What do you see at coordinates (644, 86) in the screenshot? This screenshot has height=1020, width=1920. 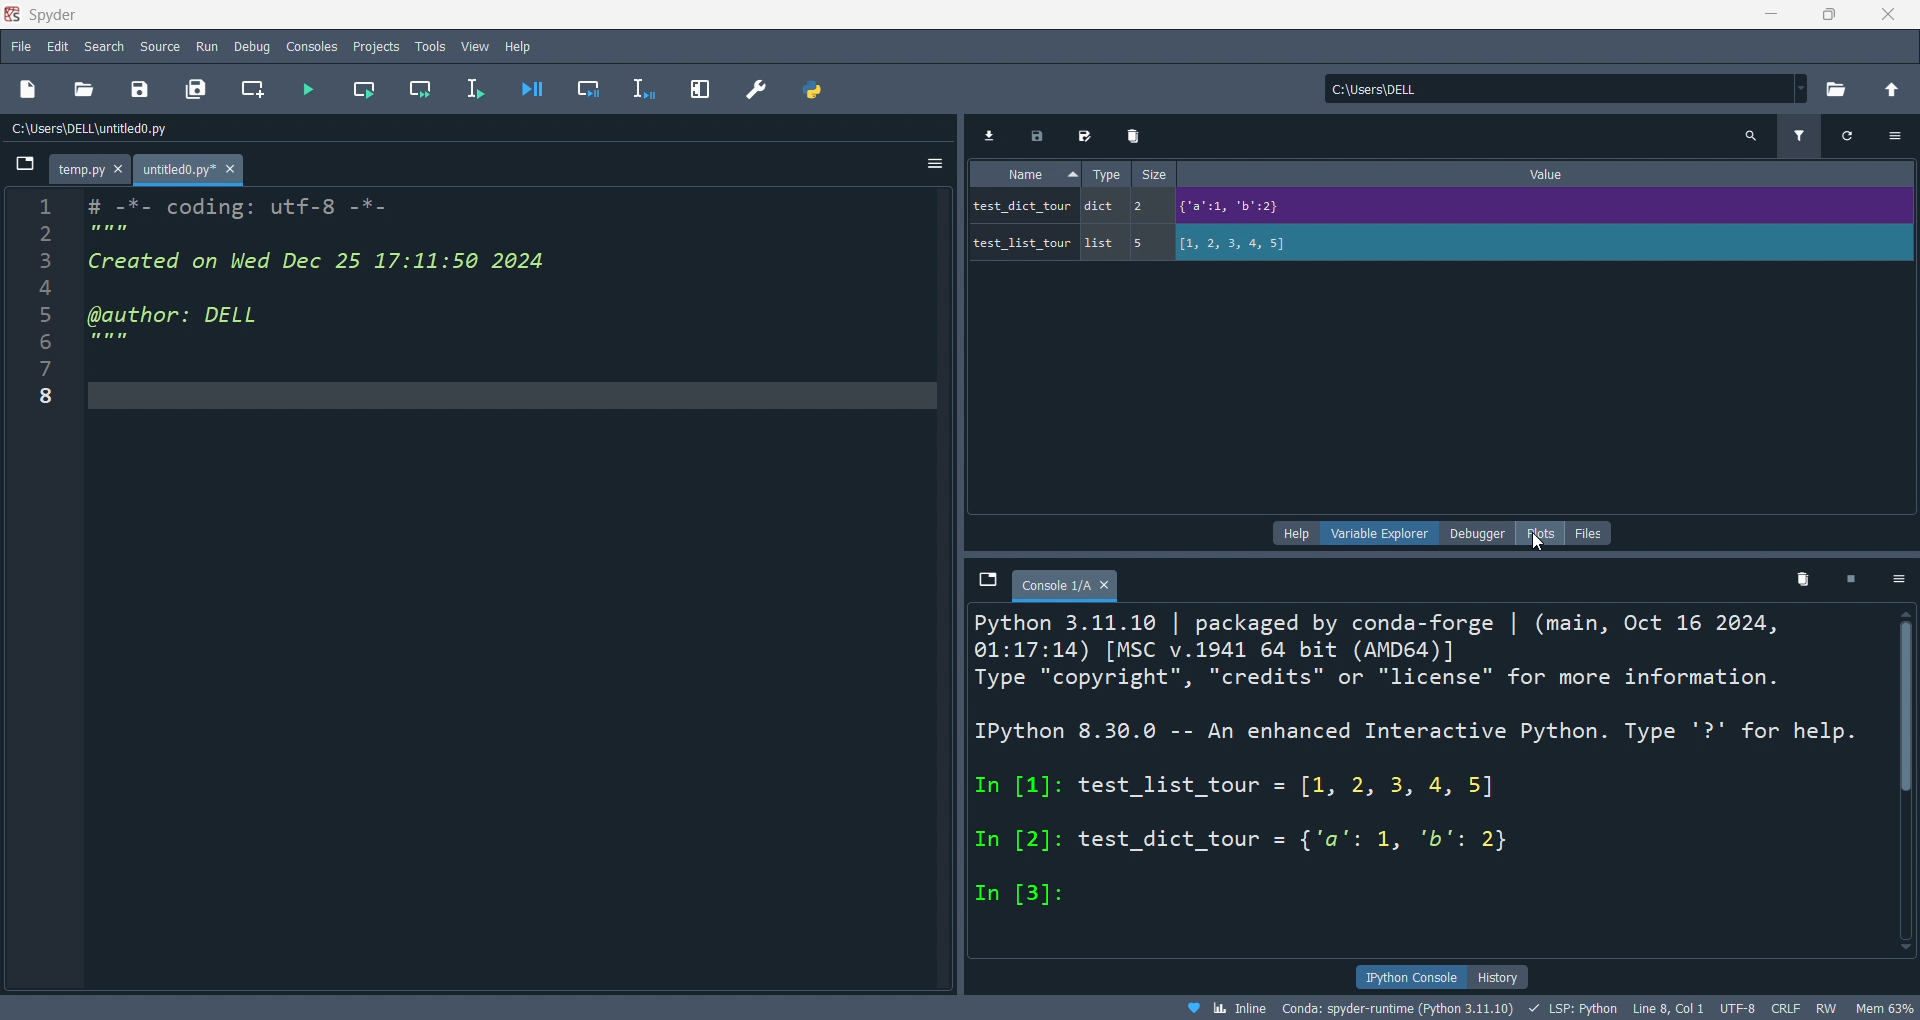 I see `debug line` at bounding box center [644, 86].